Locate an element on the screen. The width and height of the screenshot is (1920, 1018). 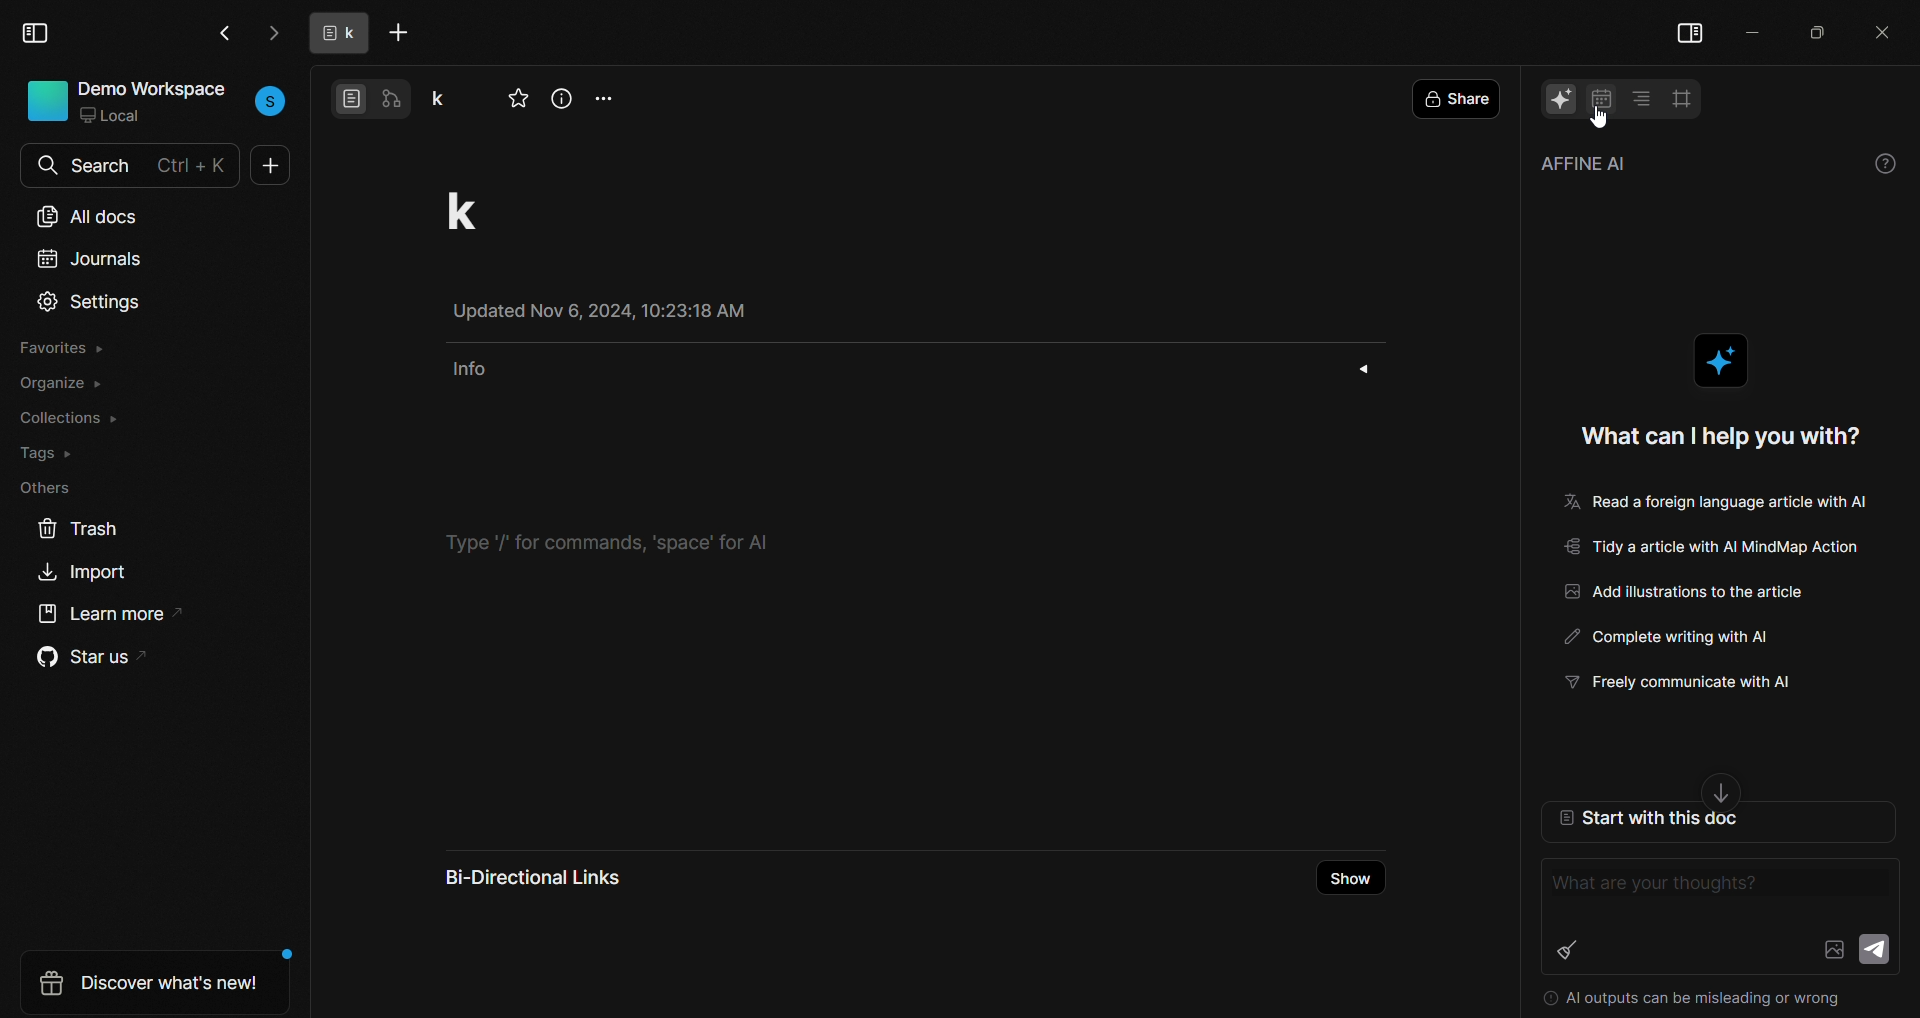
close is located at coordinates (1883, 29).